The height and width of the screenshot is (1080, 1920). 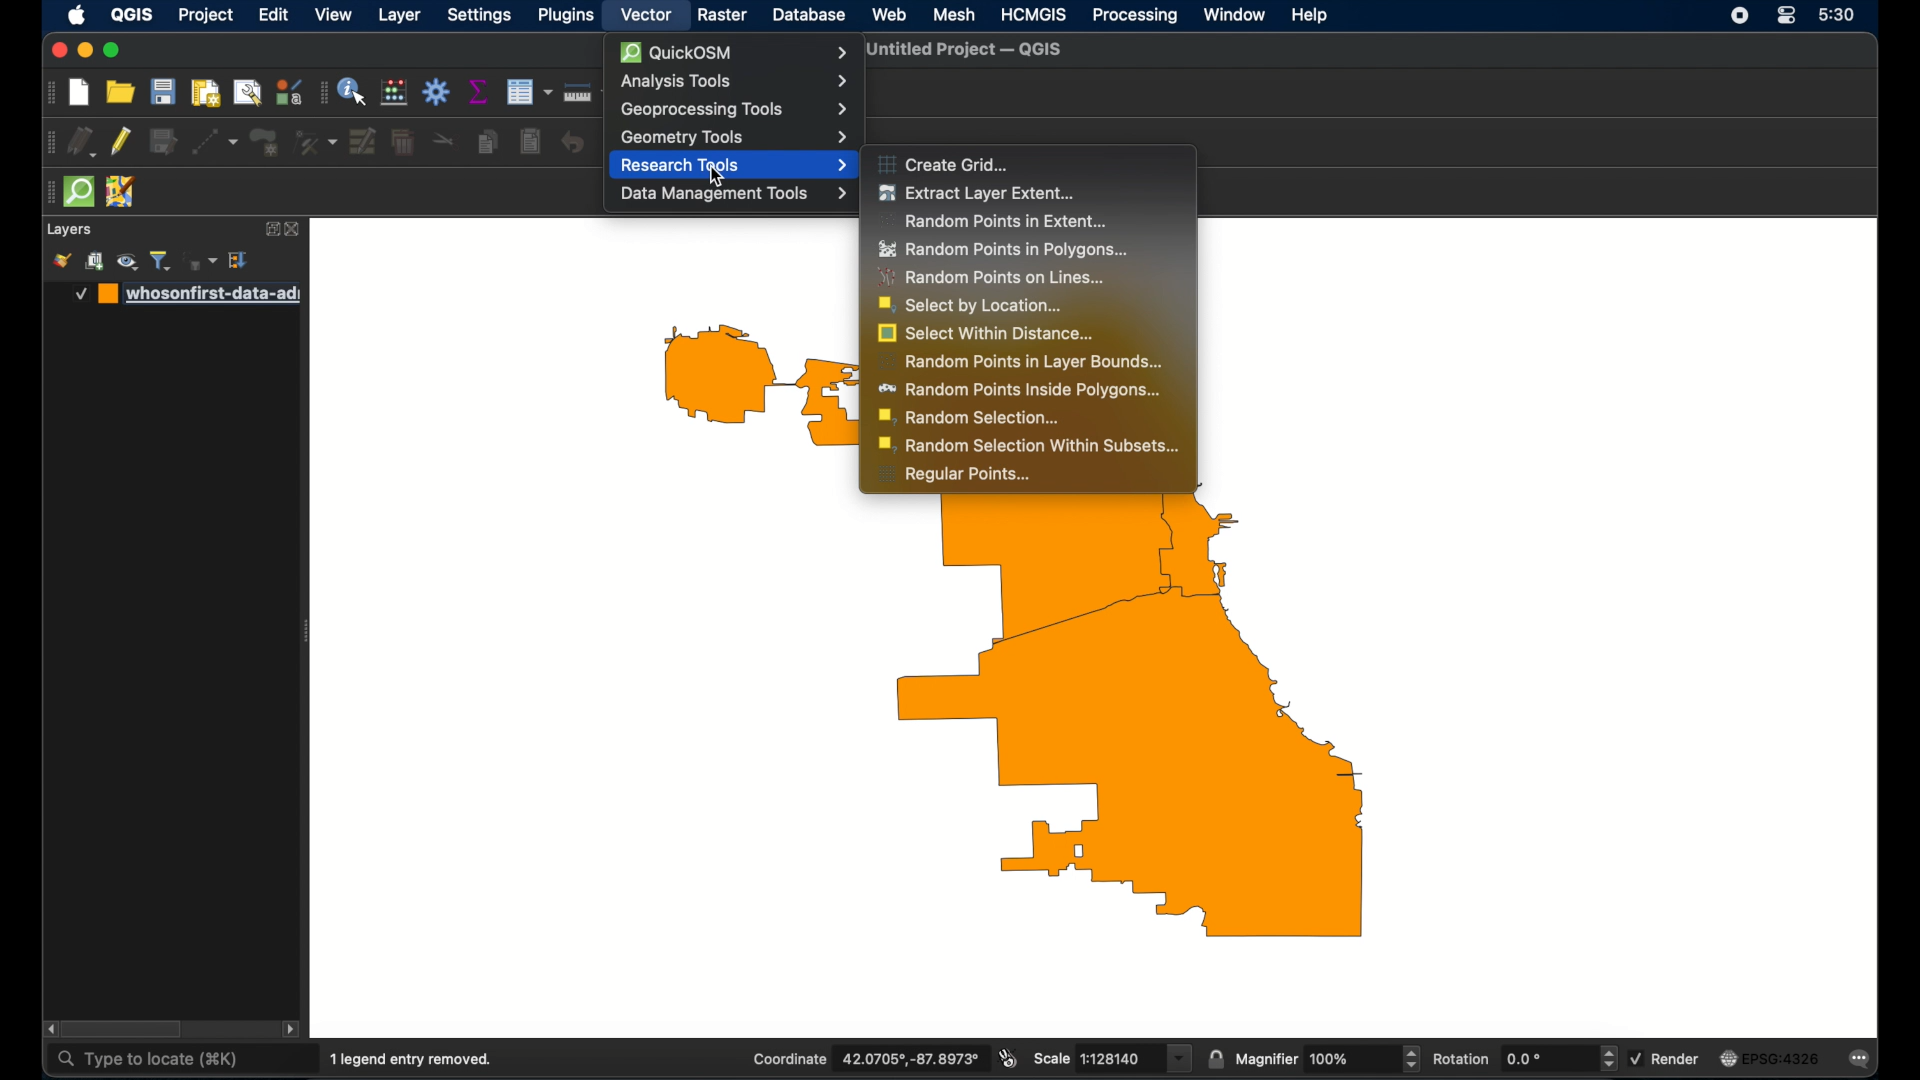 I want to click on random points in extent, so click(x=990, y=221).